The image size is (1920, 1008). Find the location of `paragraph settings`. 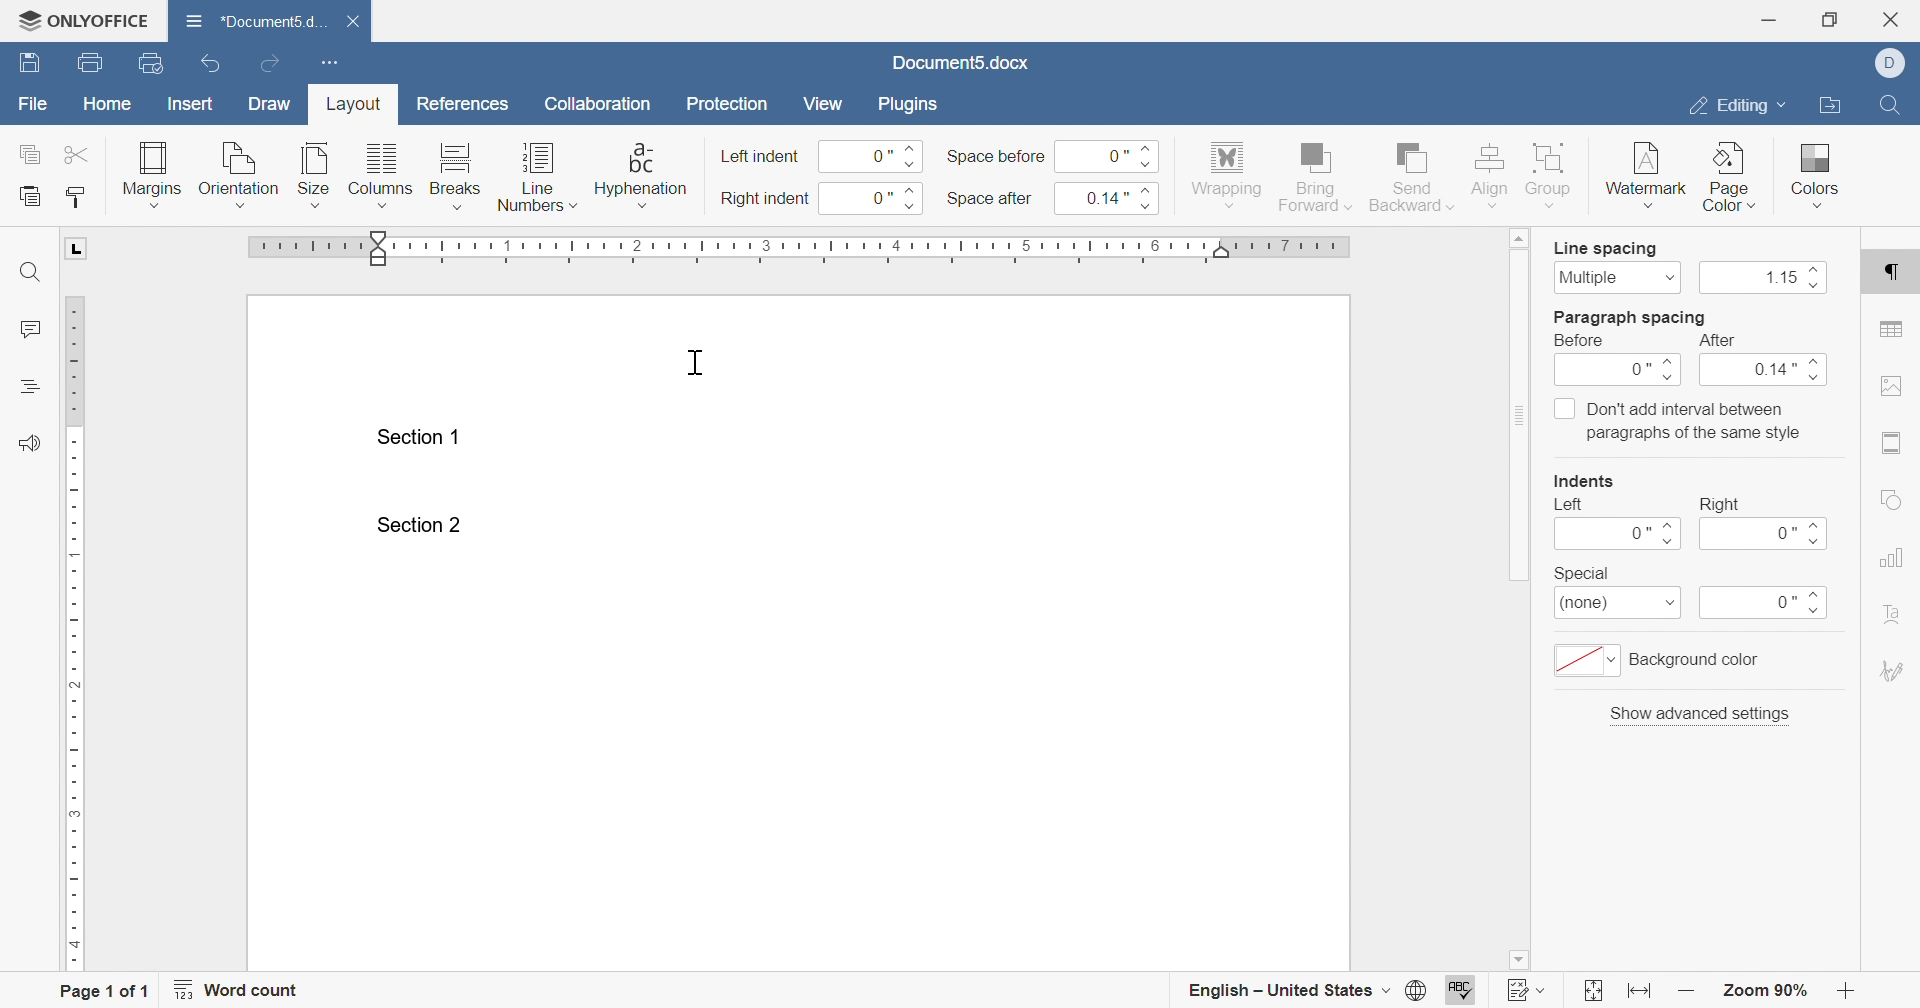

paragraph settings is located at coordinates (1893, 276).